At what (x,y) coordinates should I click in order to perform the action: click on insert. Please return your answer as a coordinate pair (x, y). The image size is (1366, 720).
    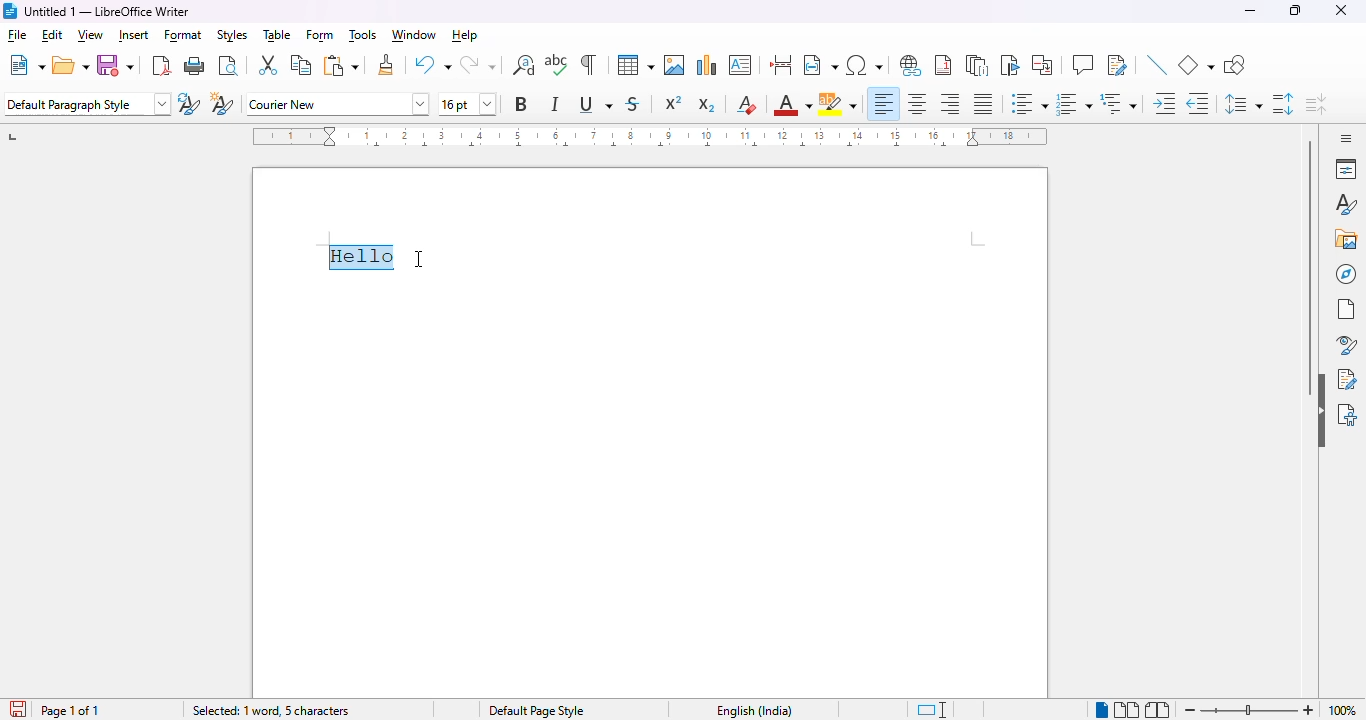
    Looking at the image, I should click on (134, 35).